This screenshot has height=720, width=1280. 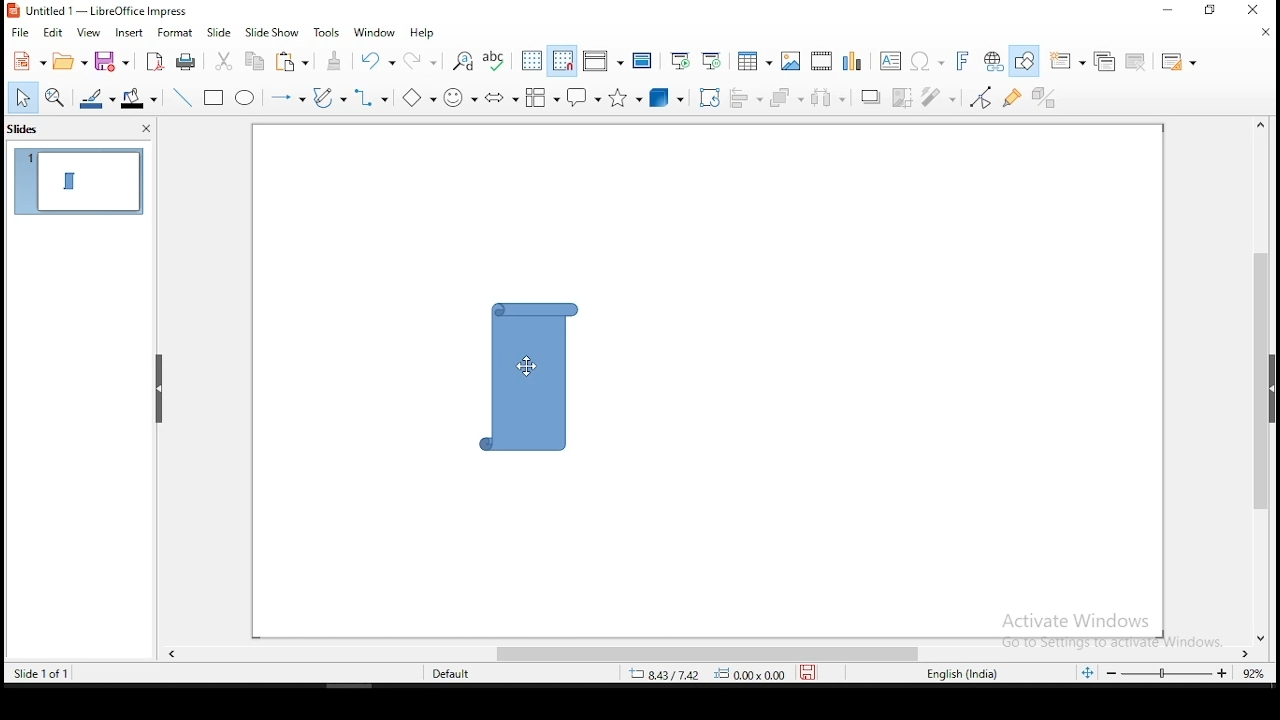 I want to click on toggle point edit mode, so click(x=985, y=96).